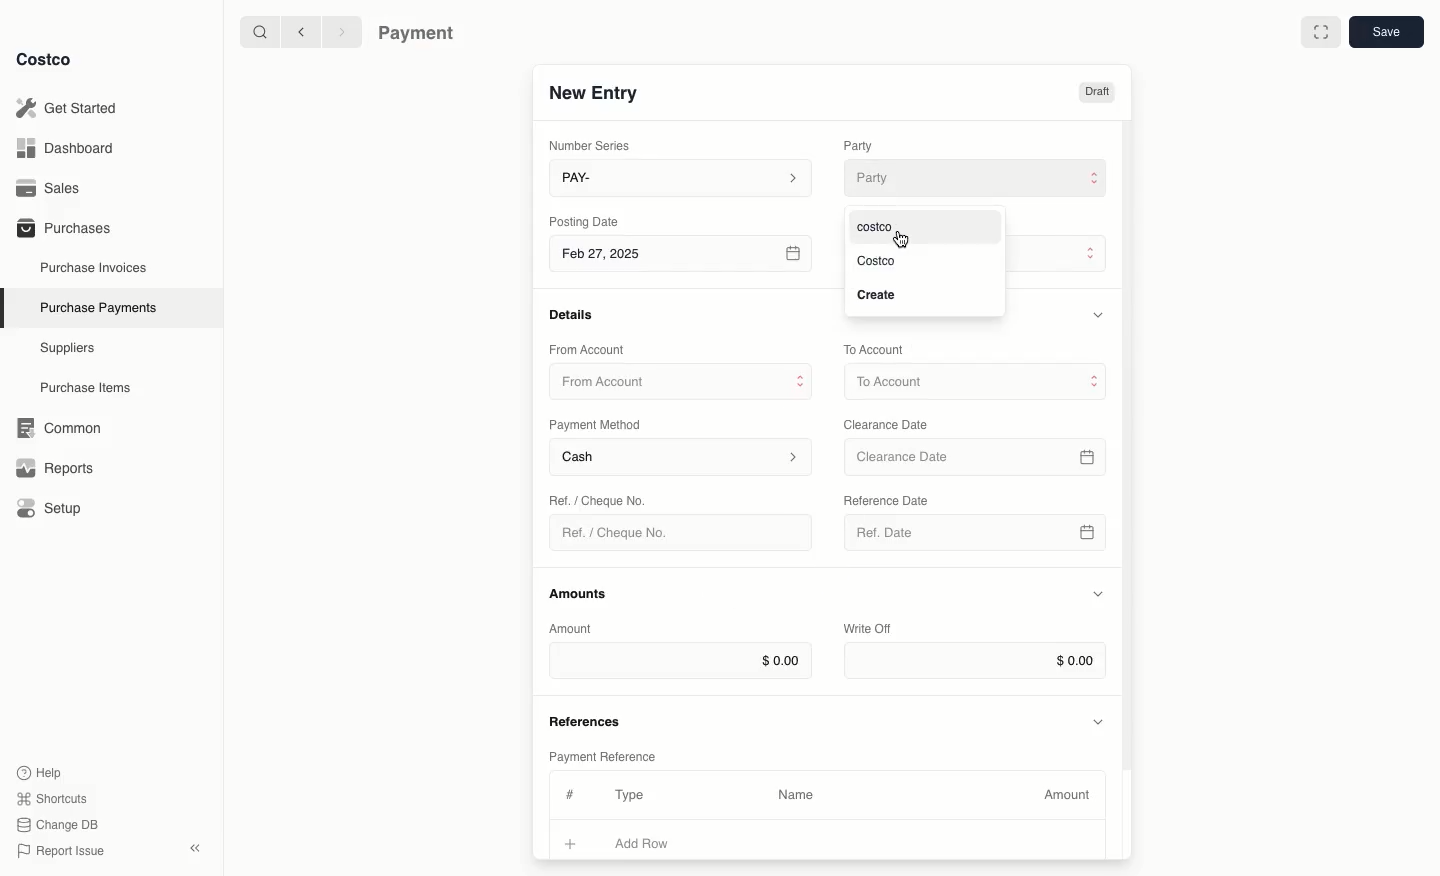 The height and width of the screenshot is (876, 1440). I want to click on ‘Reference Date, so click(888, 500).